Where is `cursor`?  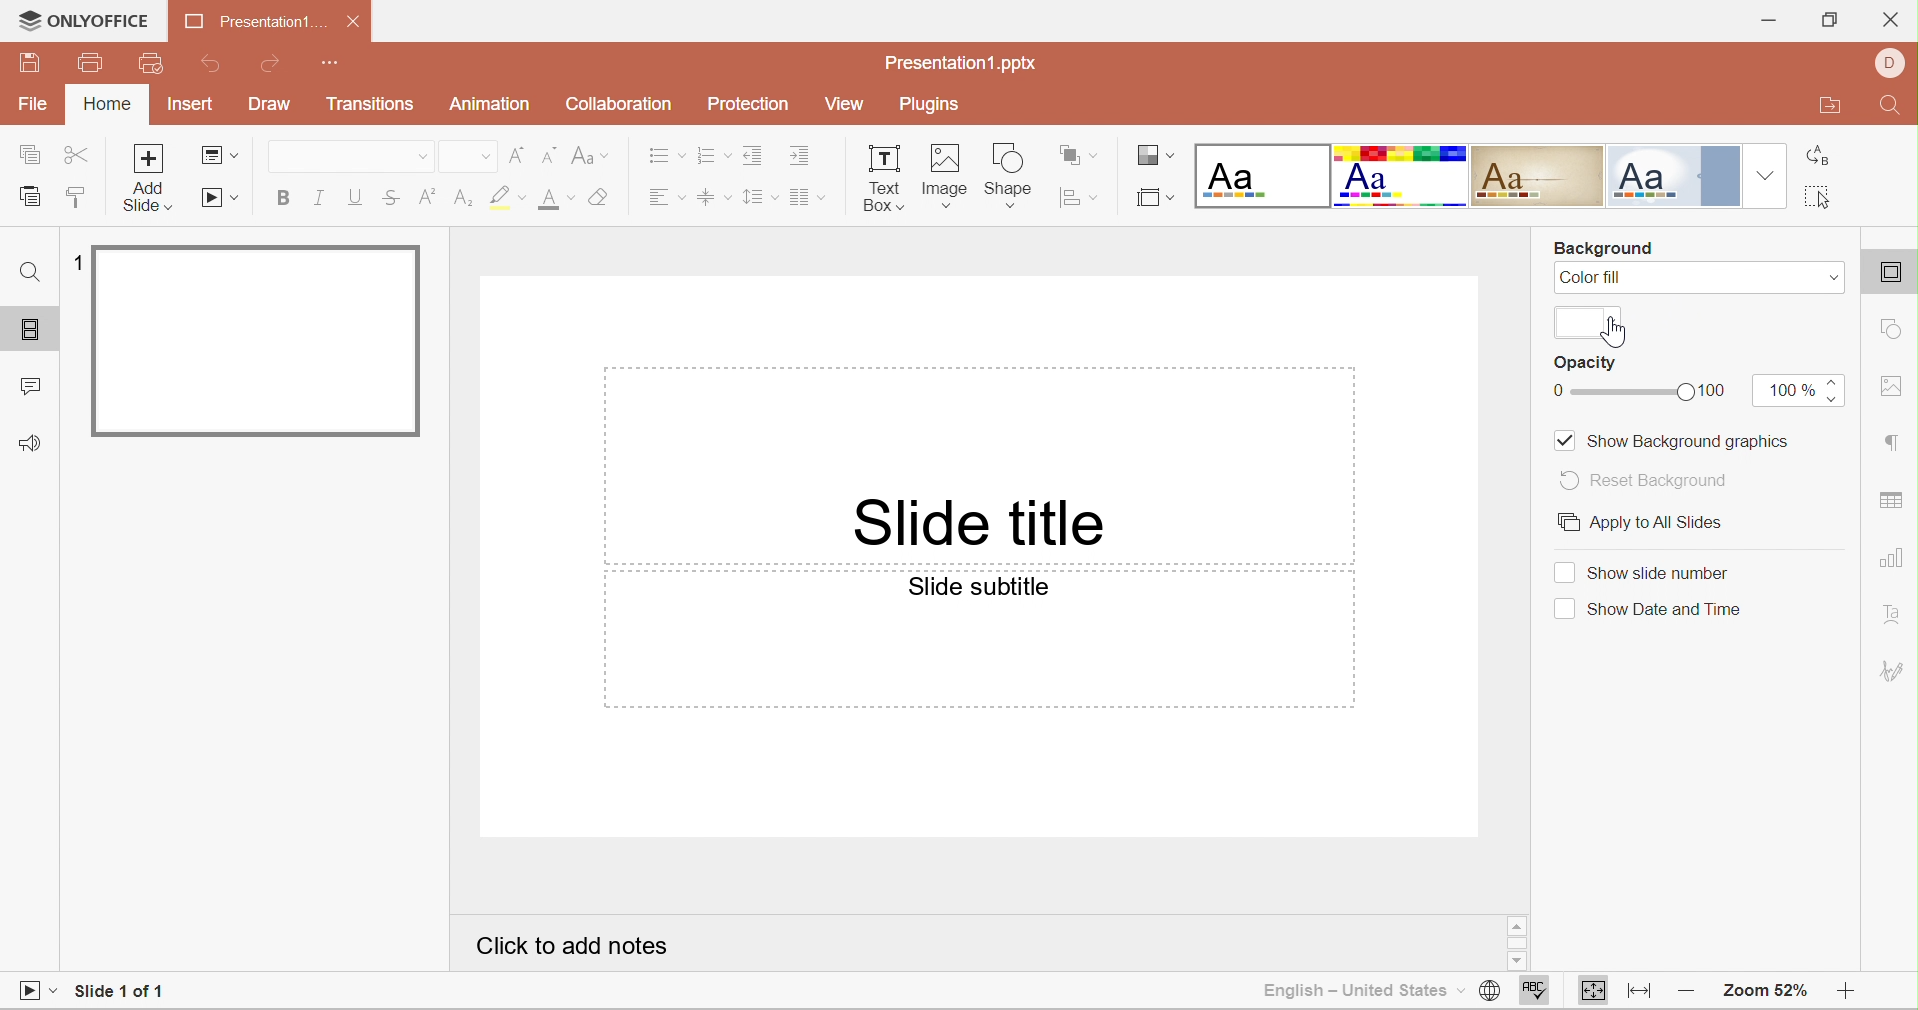 cursor is located at coordinates (1613, 332).